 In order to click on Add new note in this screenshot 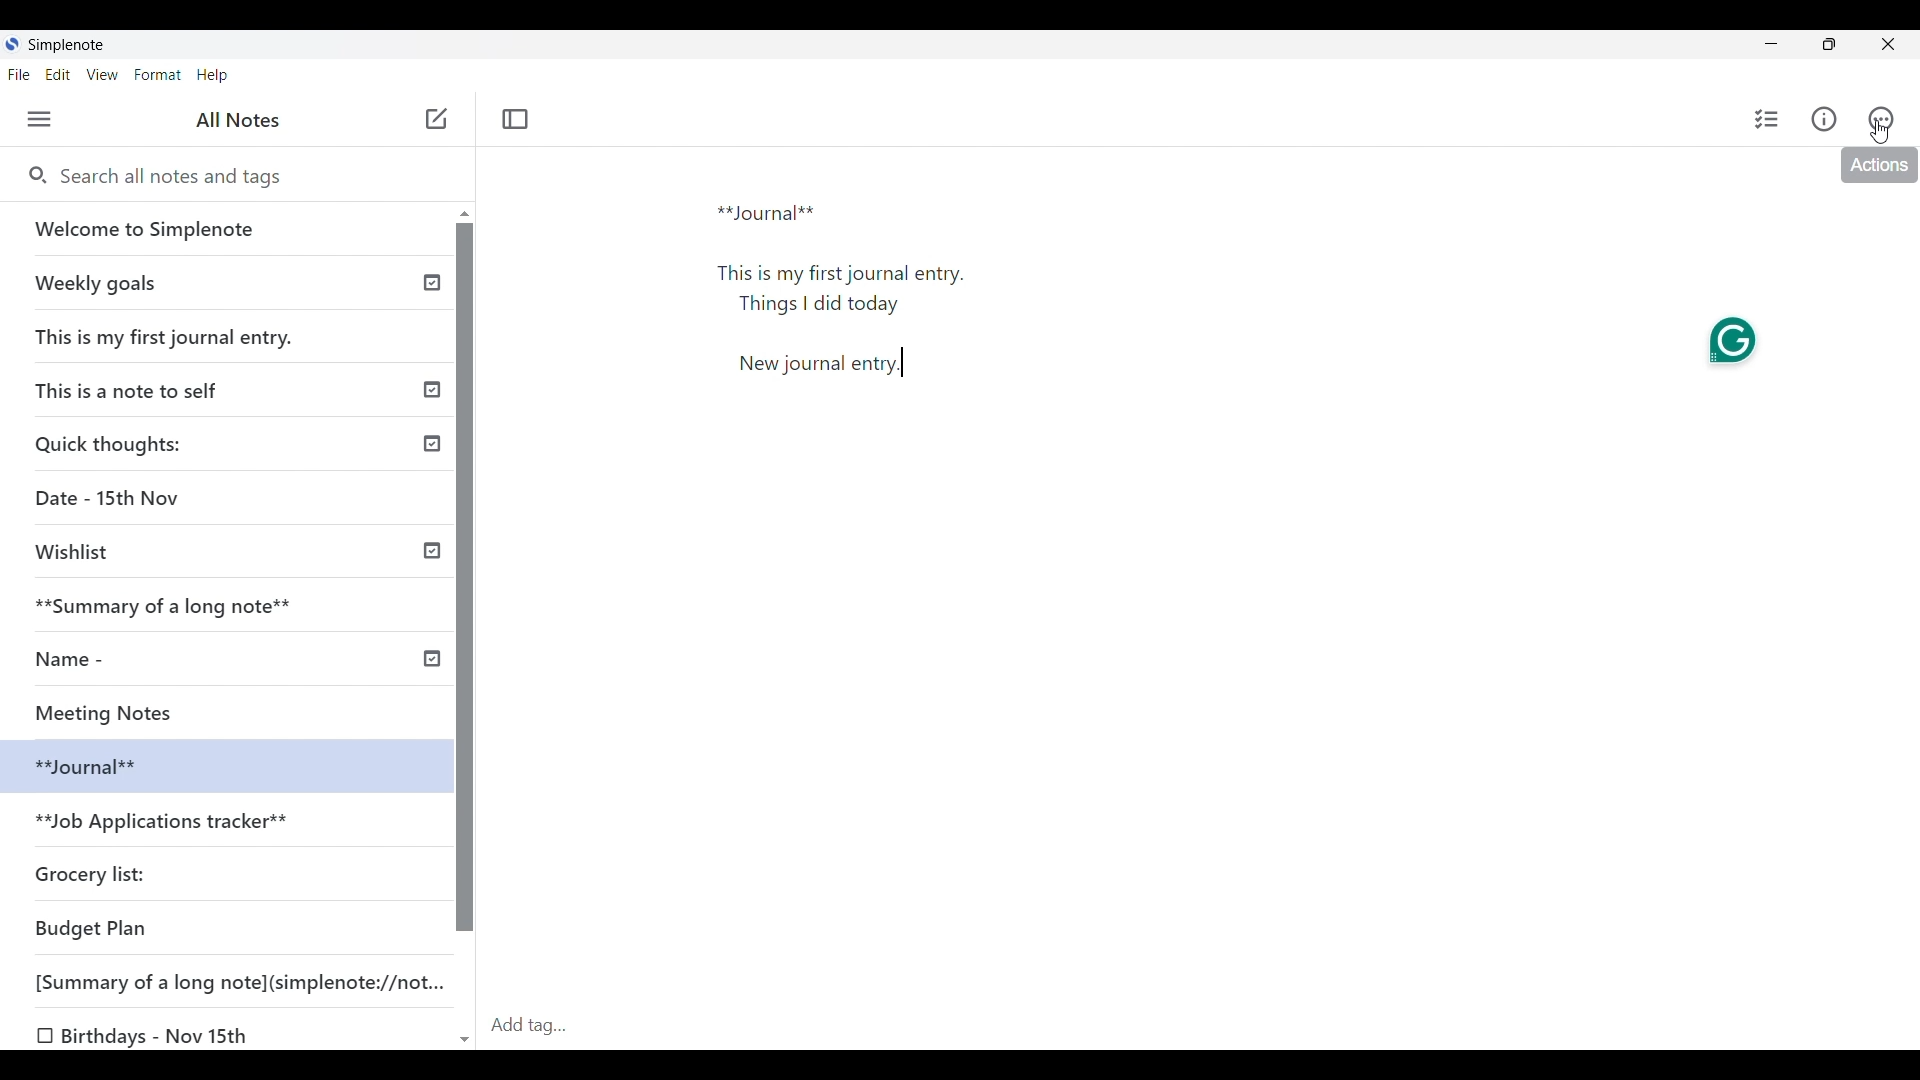, I will do `click(437, 118)`.